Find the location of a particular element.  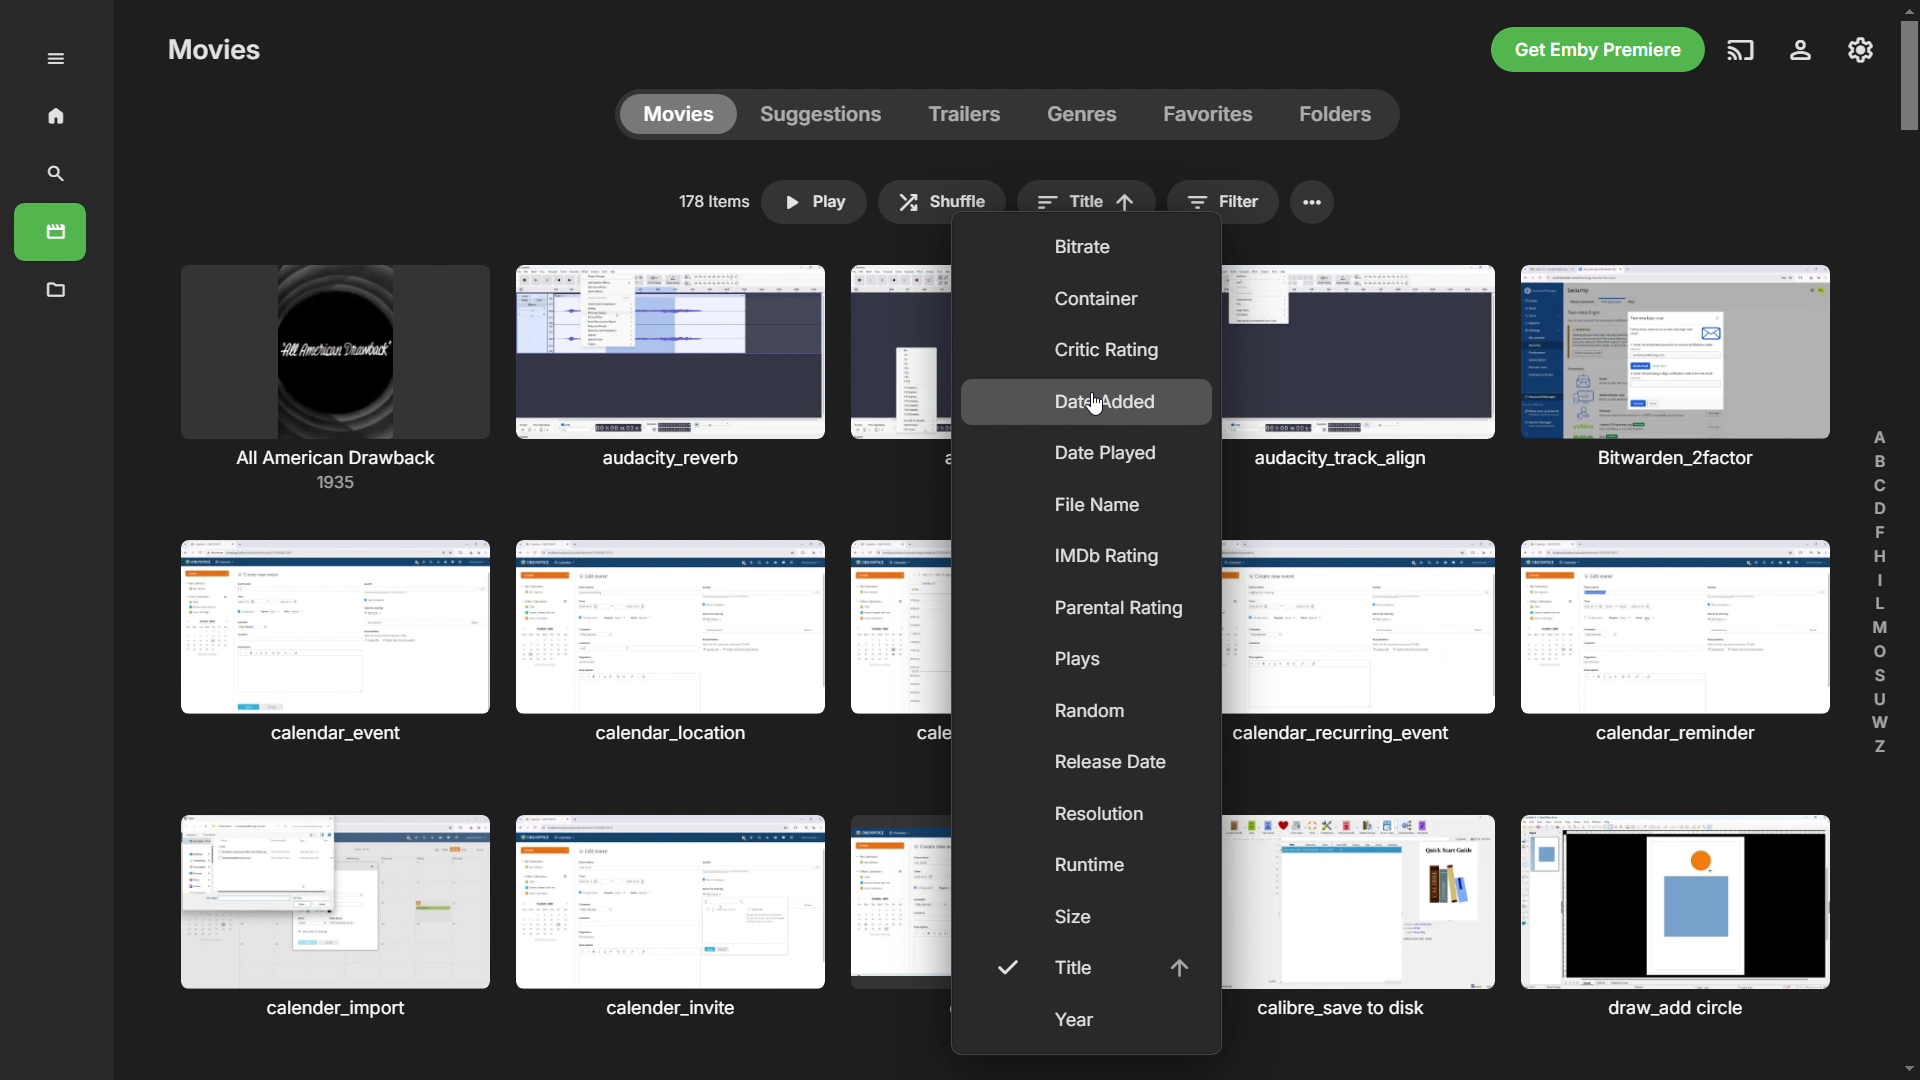

date added is located at coordinates (1090, 401).